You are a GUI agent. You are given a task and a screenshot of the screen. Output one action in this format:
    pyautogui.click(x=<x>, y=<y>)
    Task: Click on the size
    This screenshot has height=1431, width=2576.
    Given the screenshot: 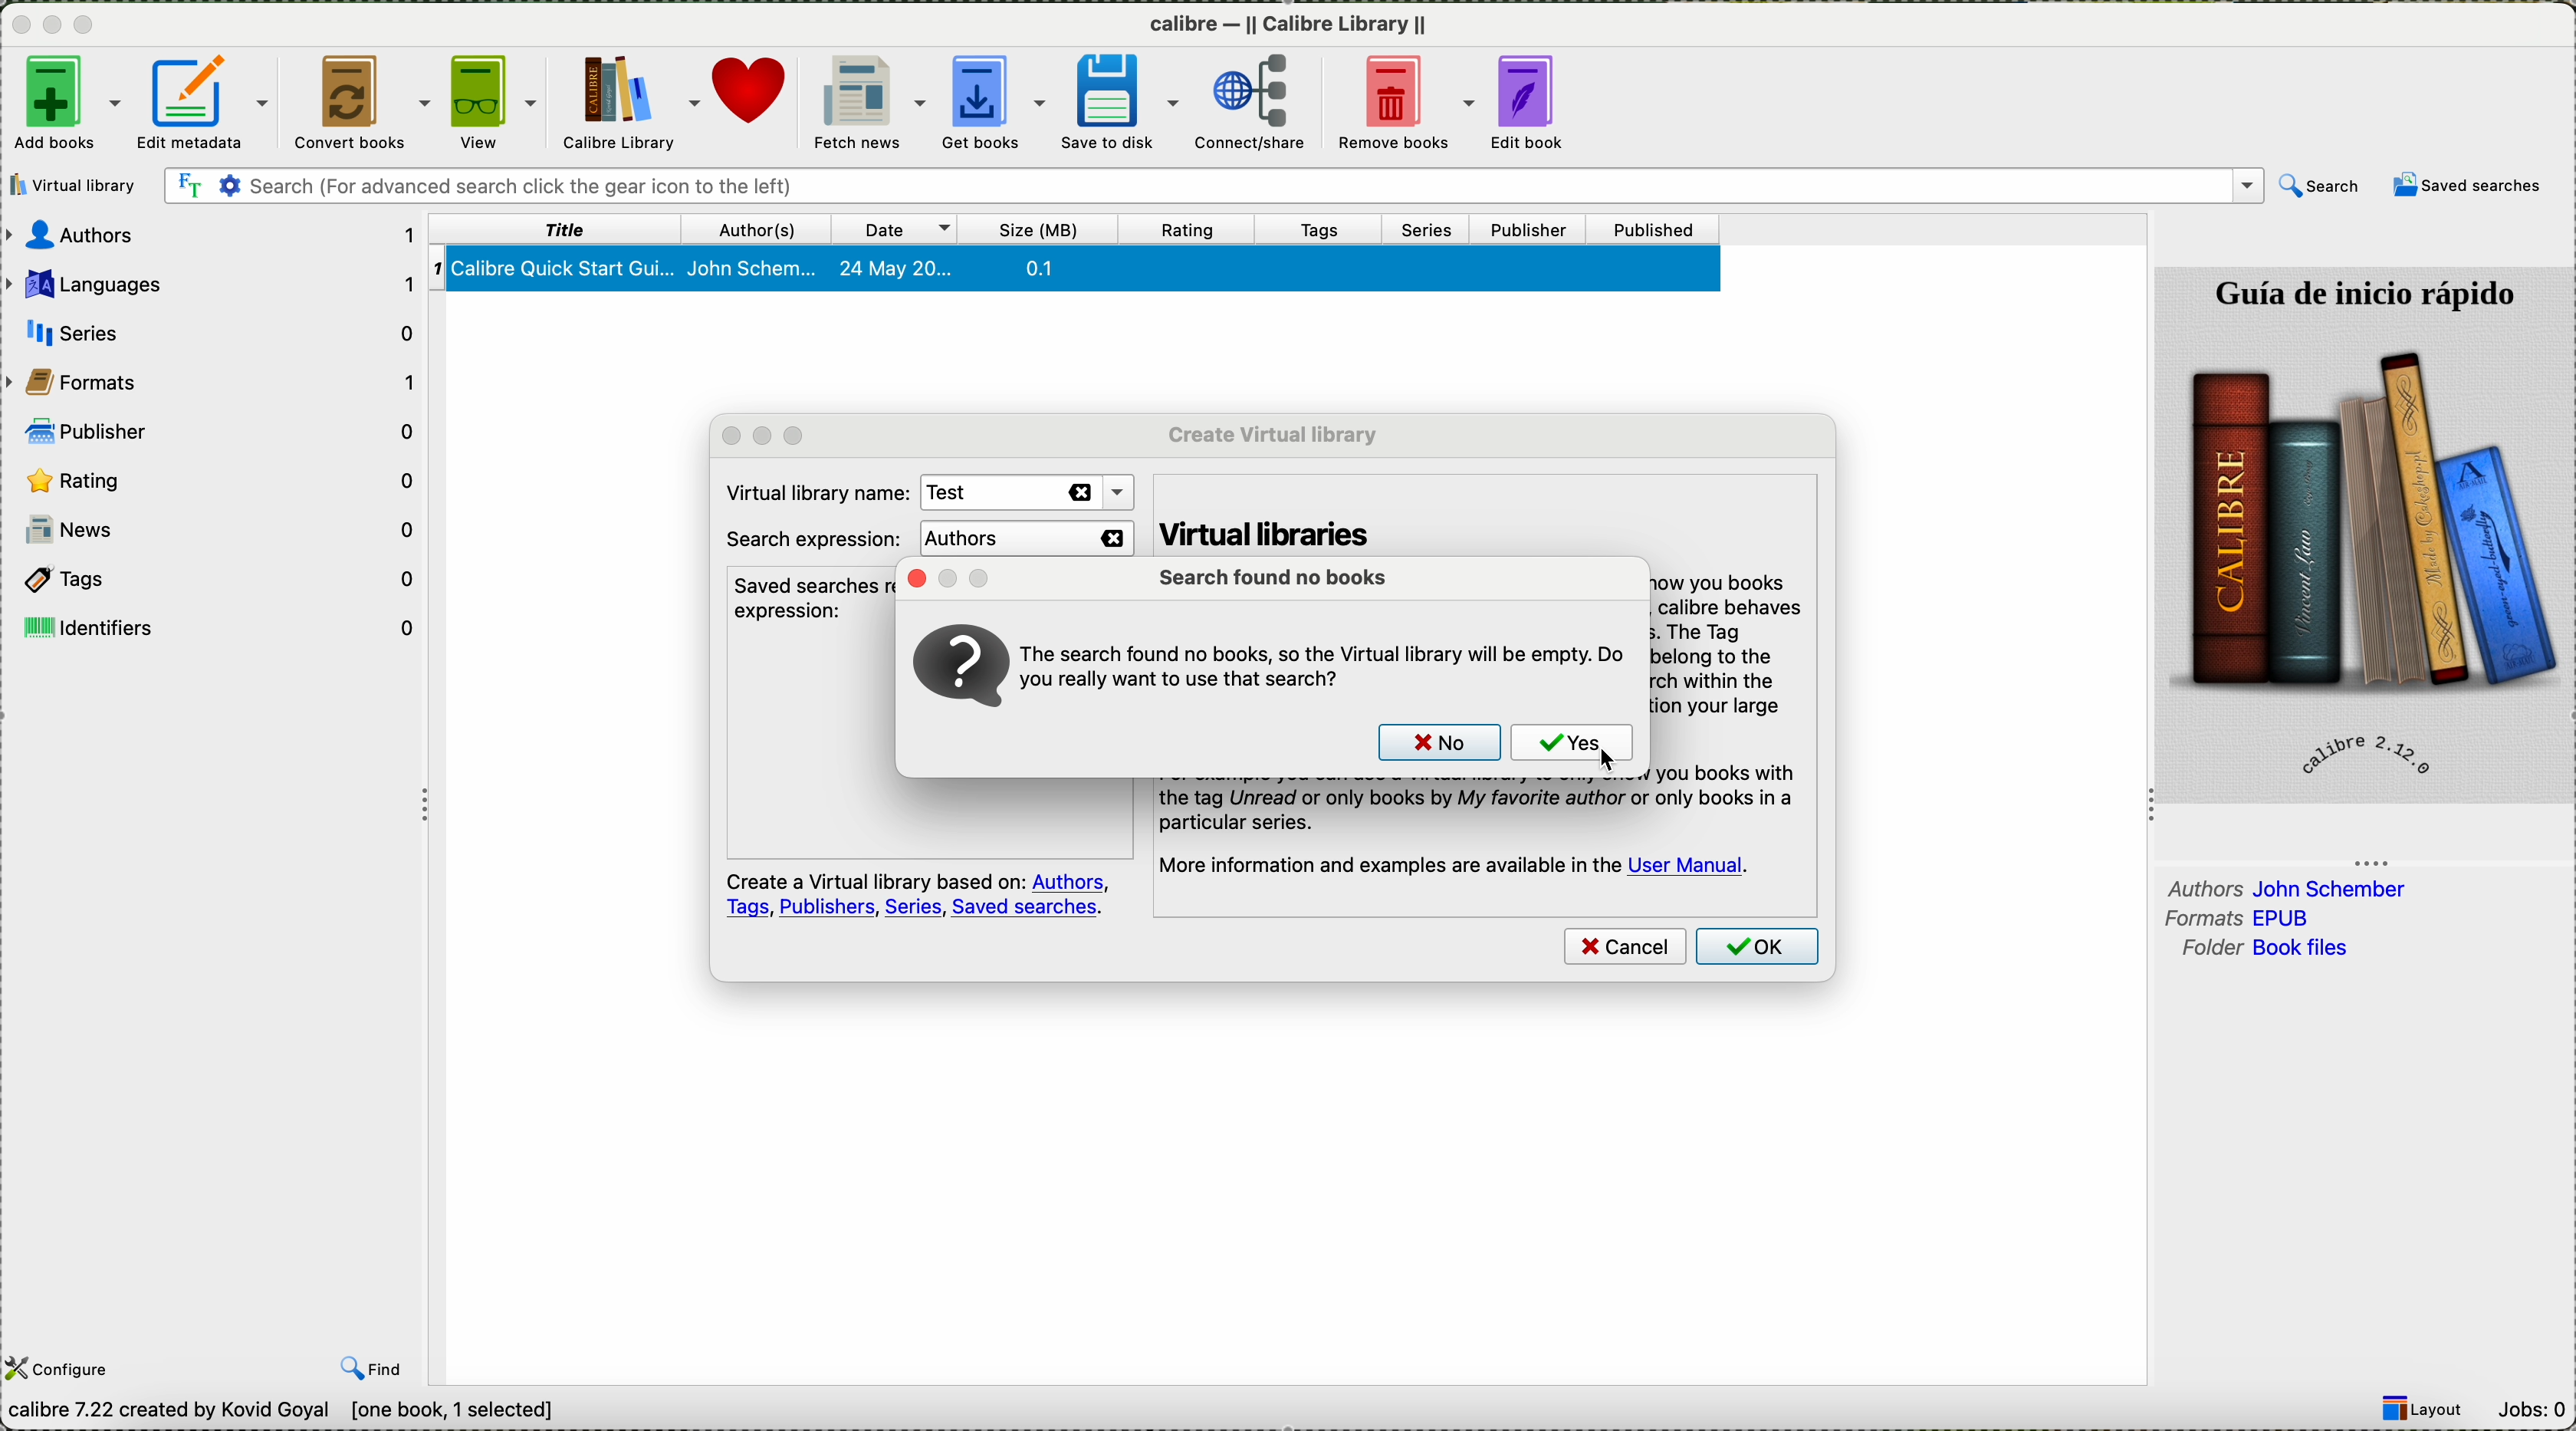 What is the action you would take?
    pyautogui.click(x=1050, y=230)
    